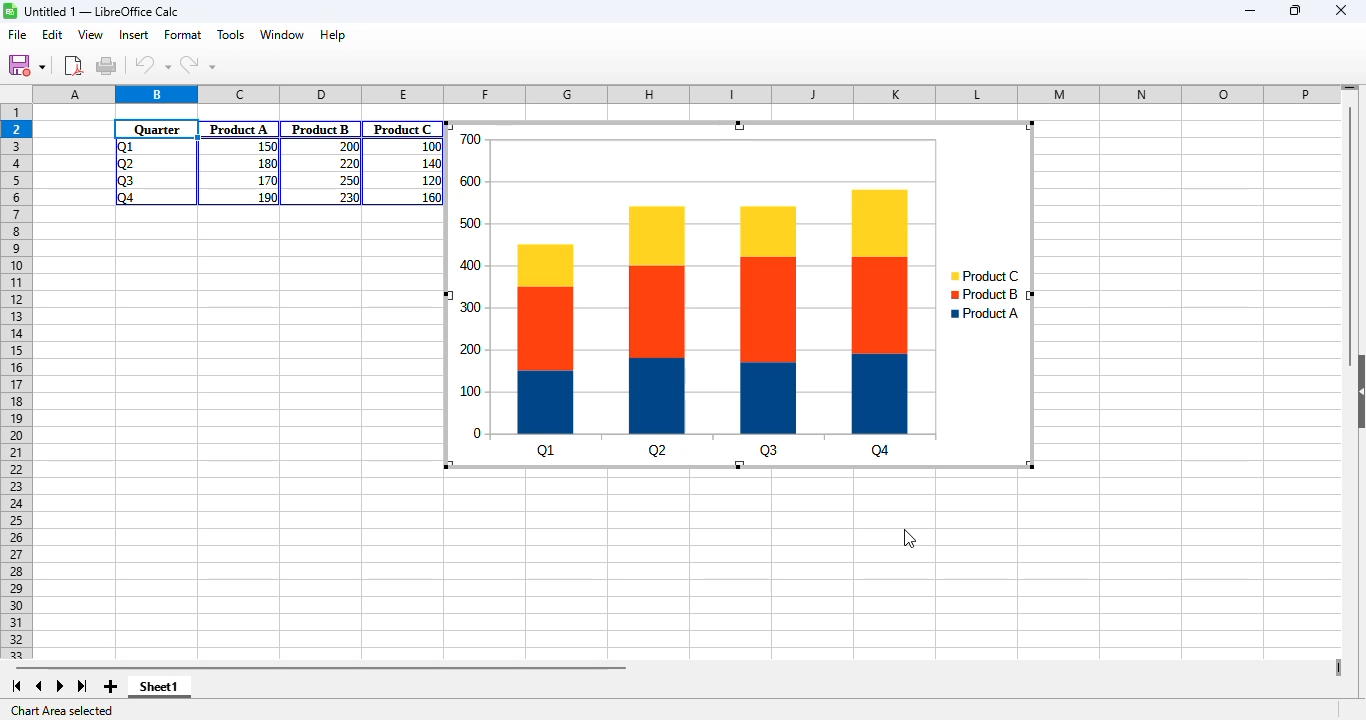 The image size is (1366, 720). Describe the element at coordinates (429, 180) in the screenshot. I see `120` at that location.